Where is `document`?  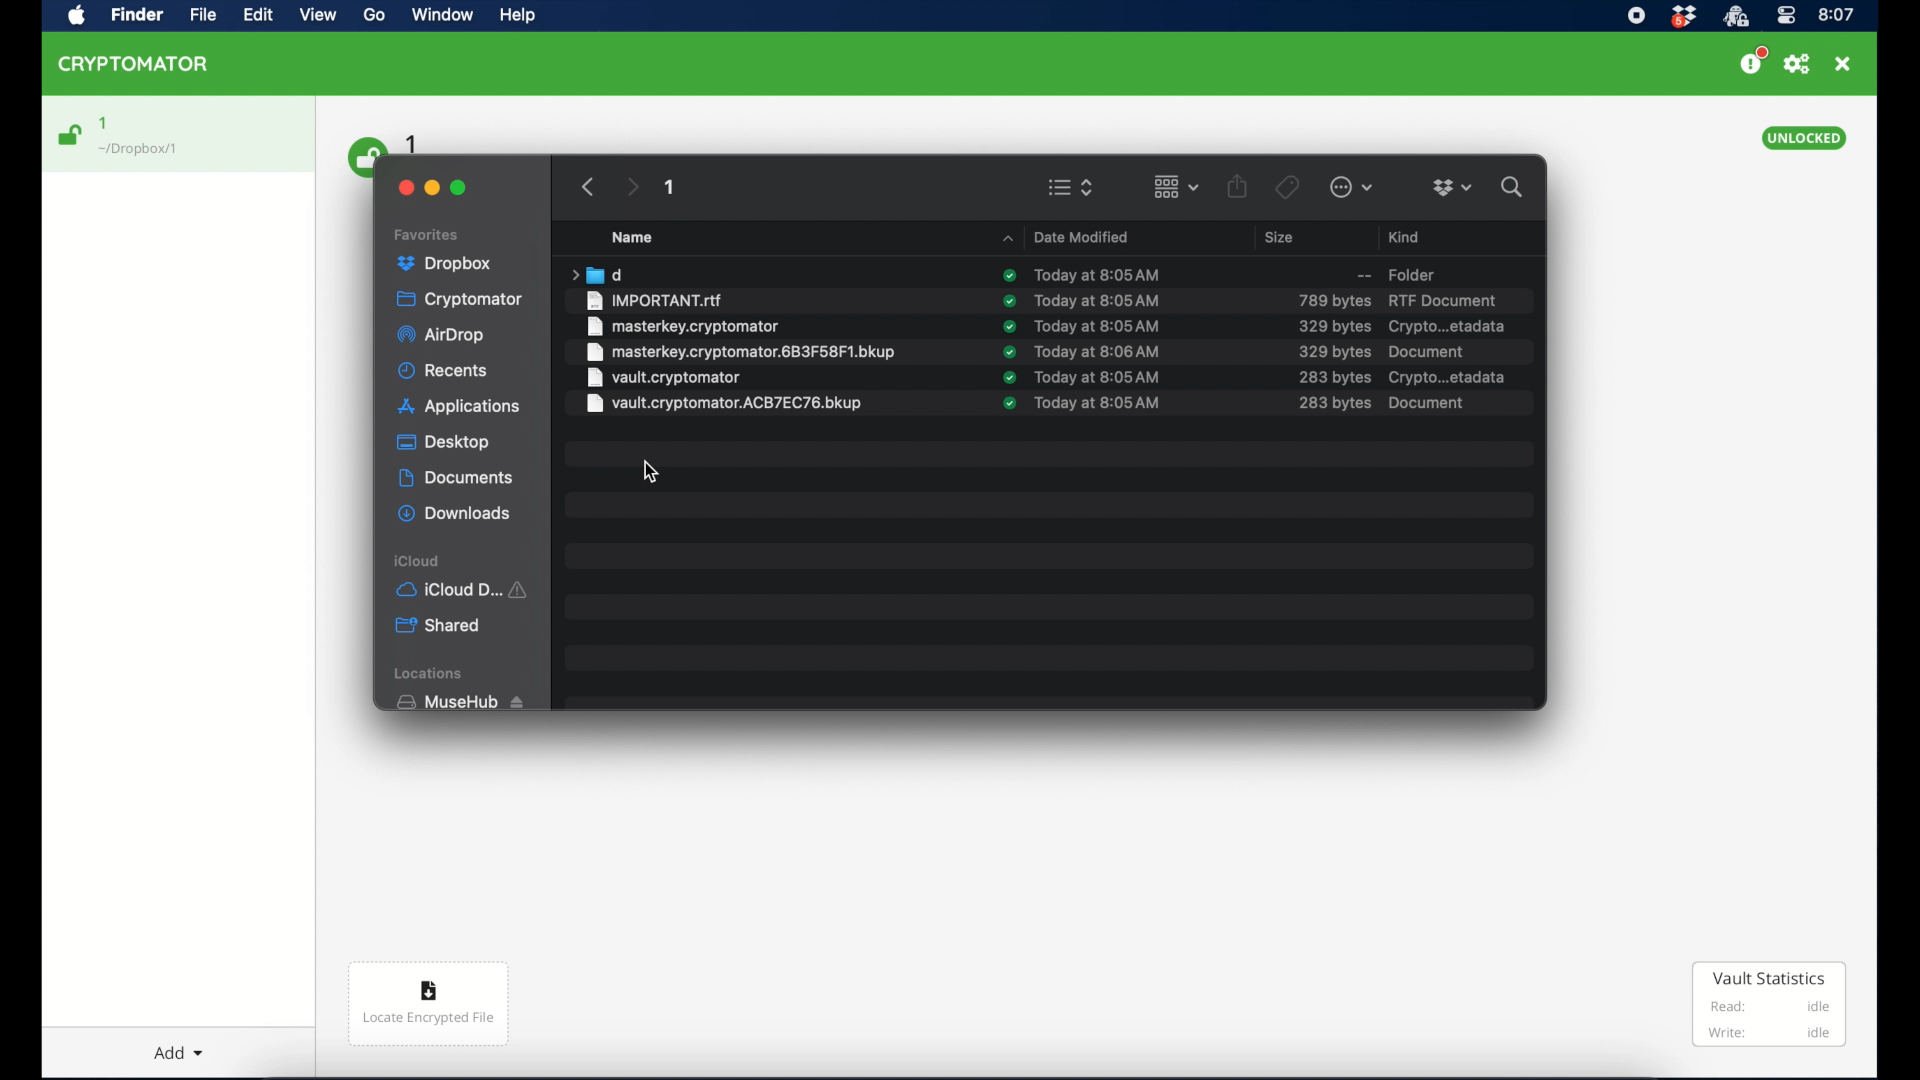 document is located at coordinates (1428, 351).